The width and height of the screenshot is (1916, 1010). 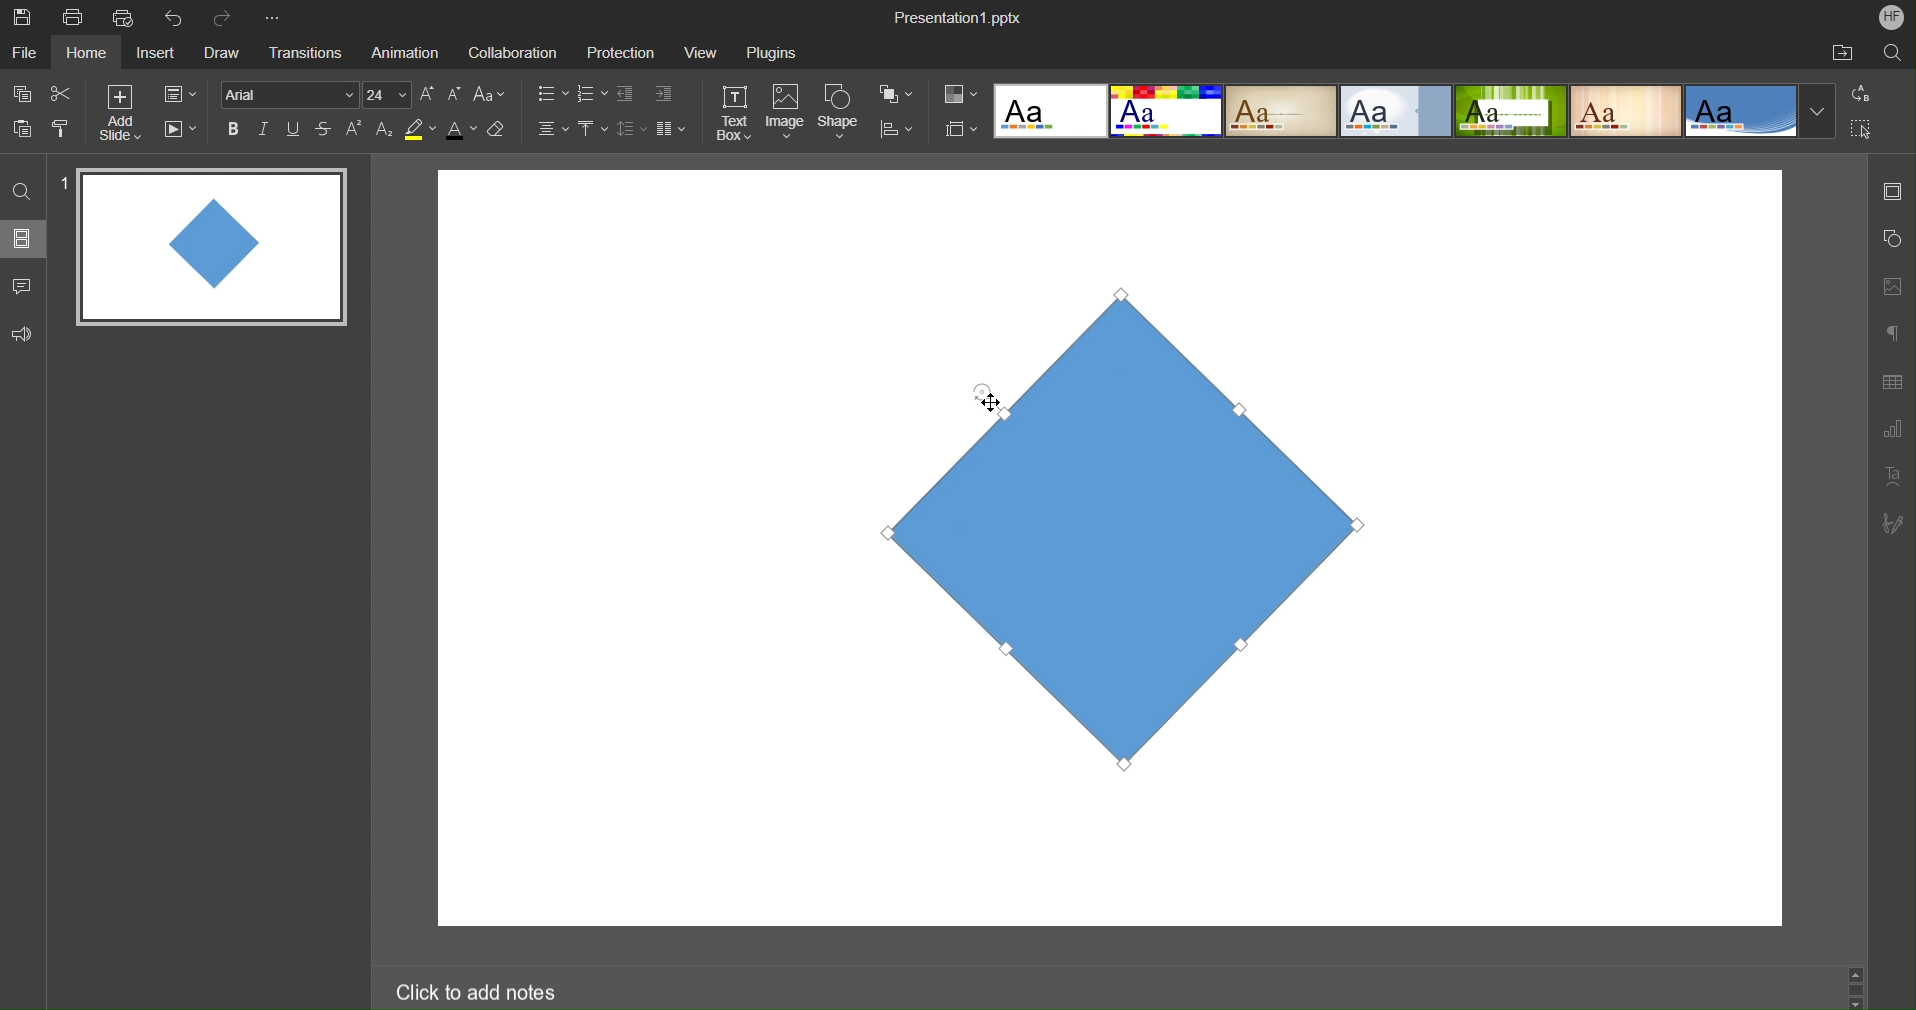 I want to click on Image Settings, so click(x=1891, y=286).